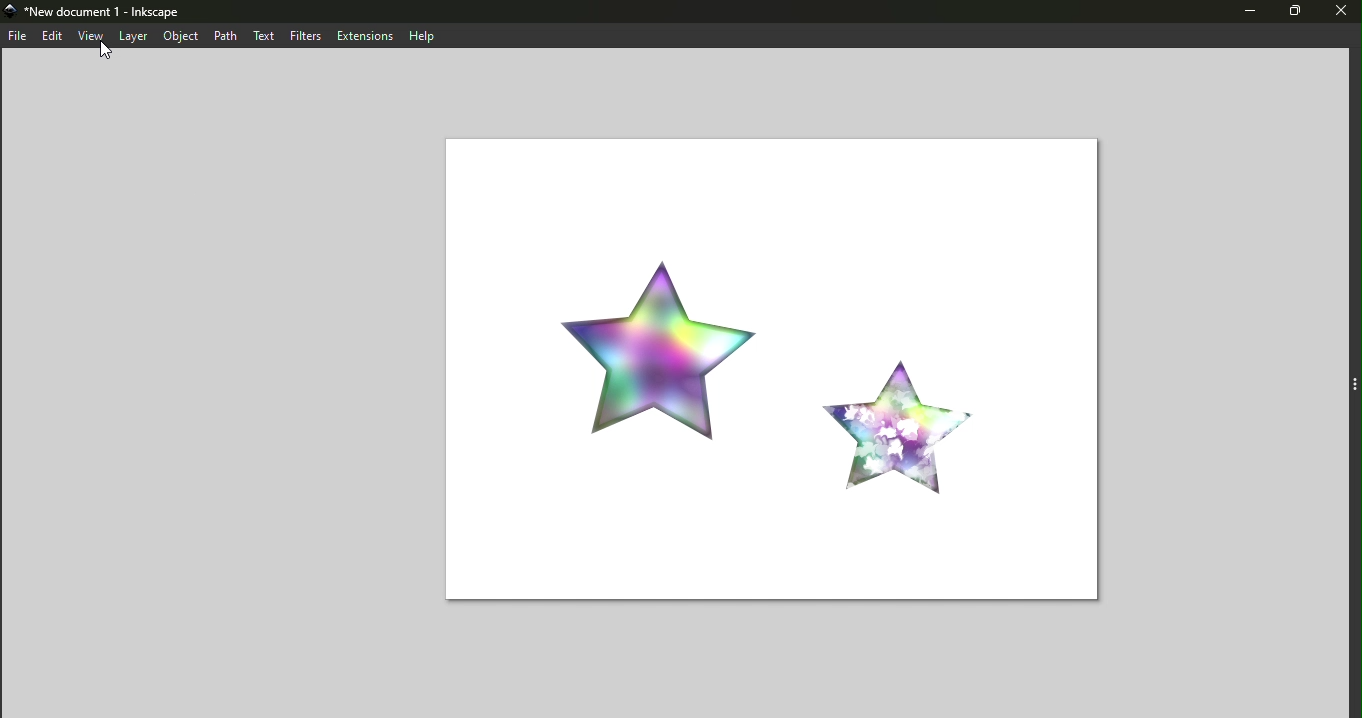 This screenshot has width=1362, height=718. Describe the element at coordinates (94, 34) in the screenshot. I see `View` at that location.